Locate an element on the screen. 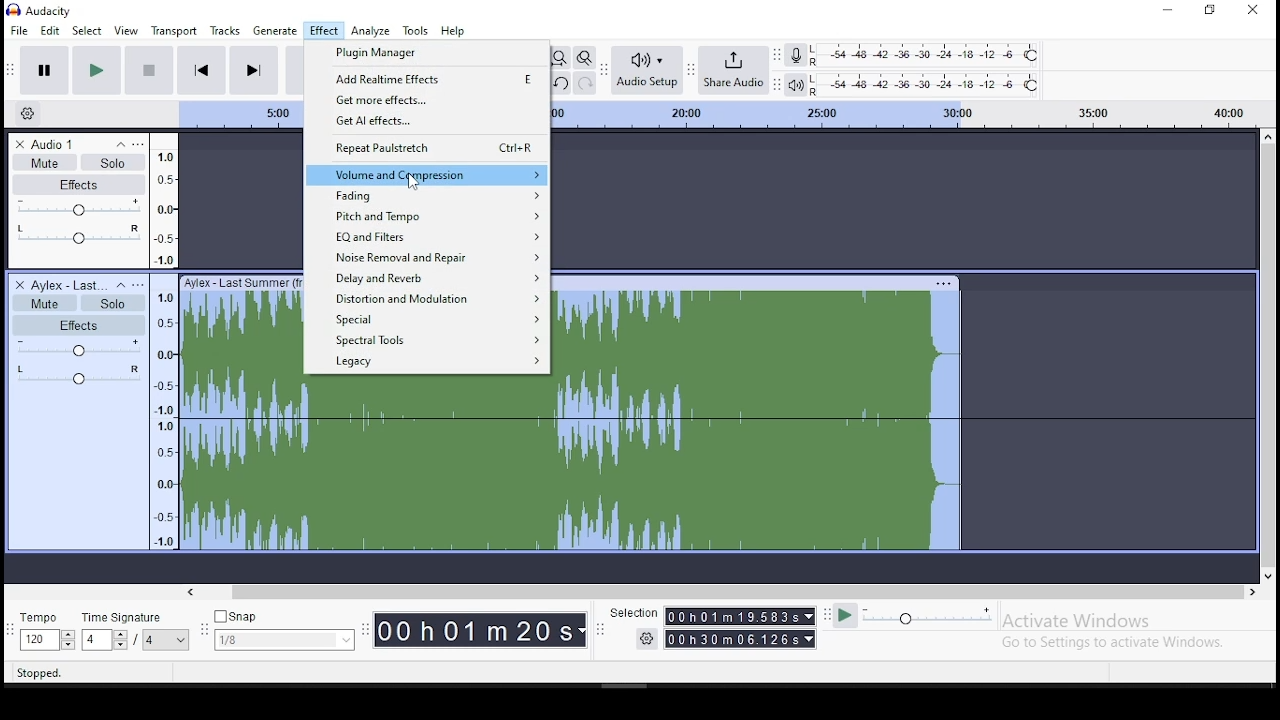 The height and width of the screenshot is (720, 1280). time is located at coordinates (740, 629).